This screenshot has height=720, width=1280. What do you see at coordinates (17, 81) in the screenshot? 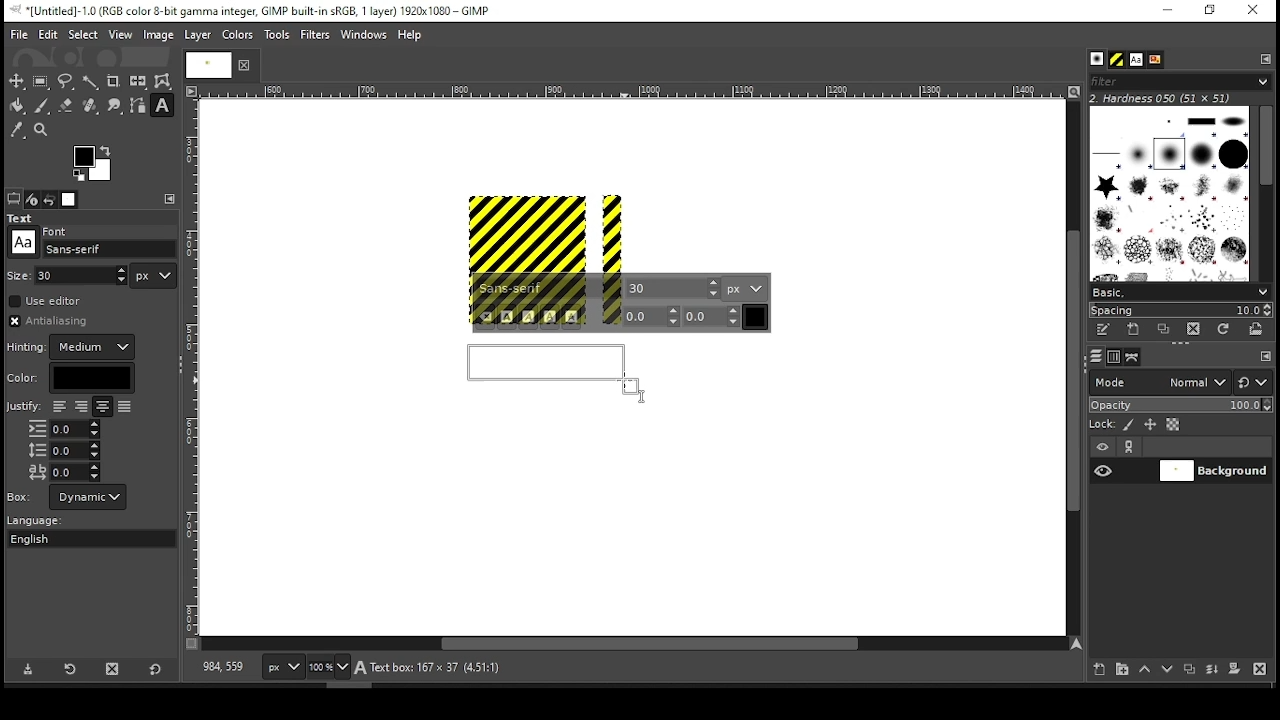
I see `selection tool` at bounding box center [17, 81].